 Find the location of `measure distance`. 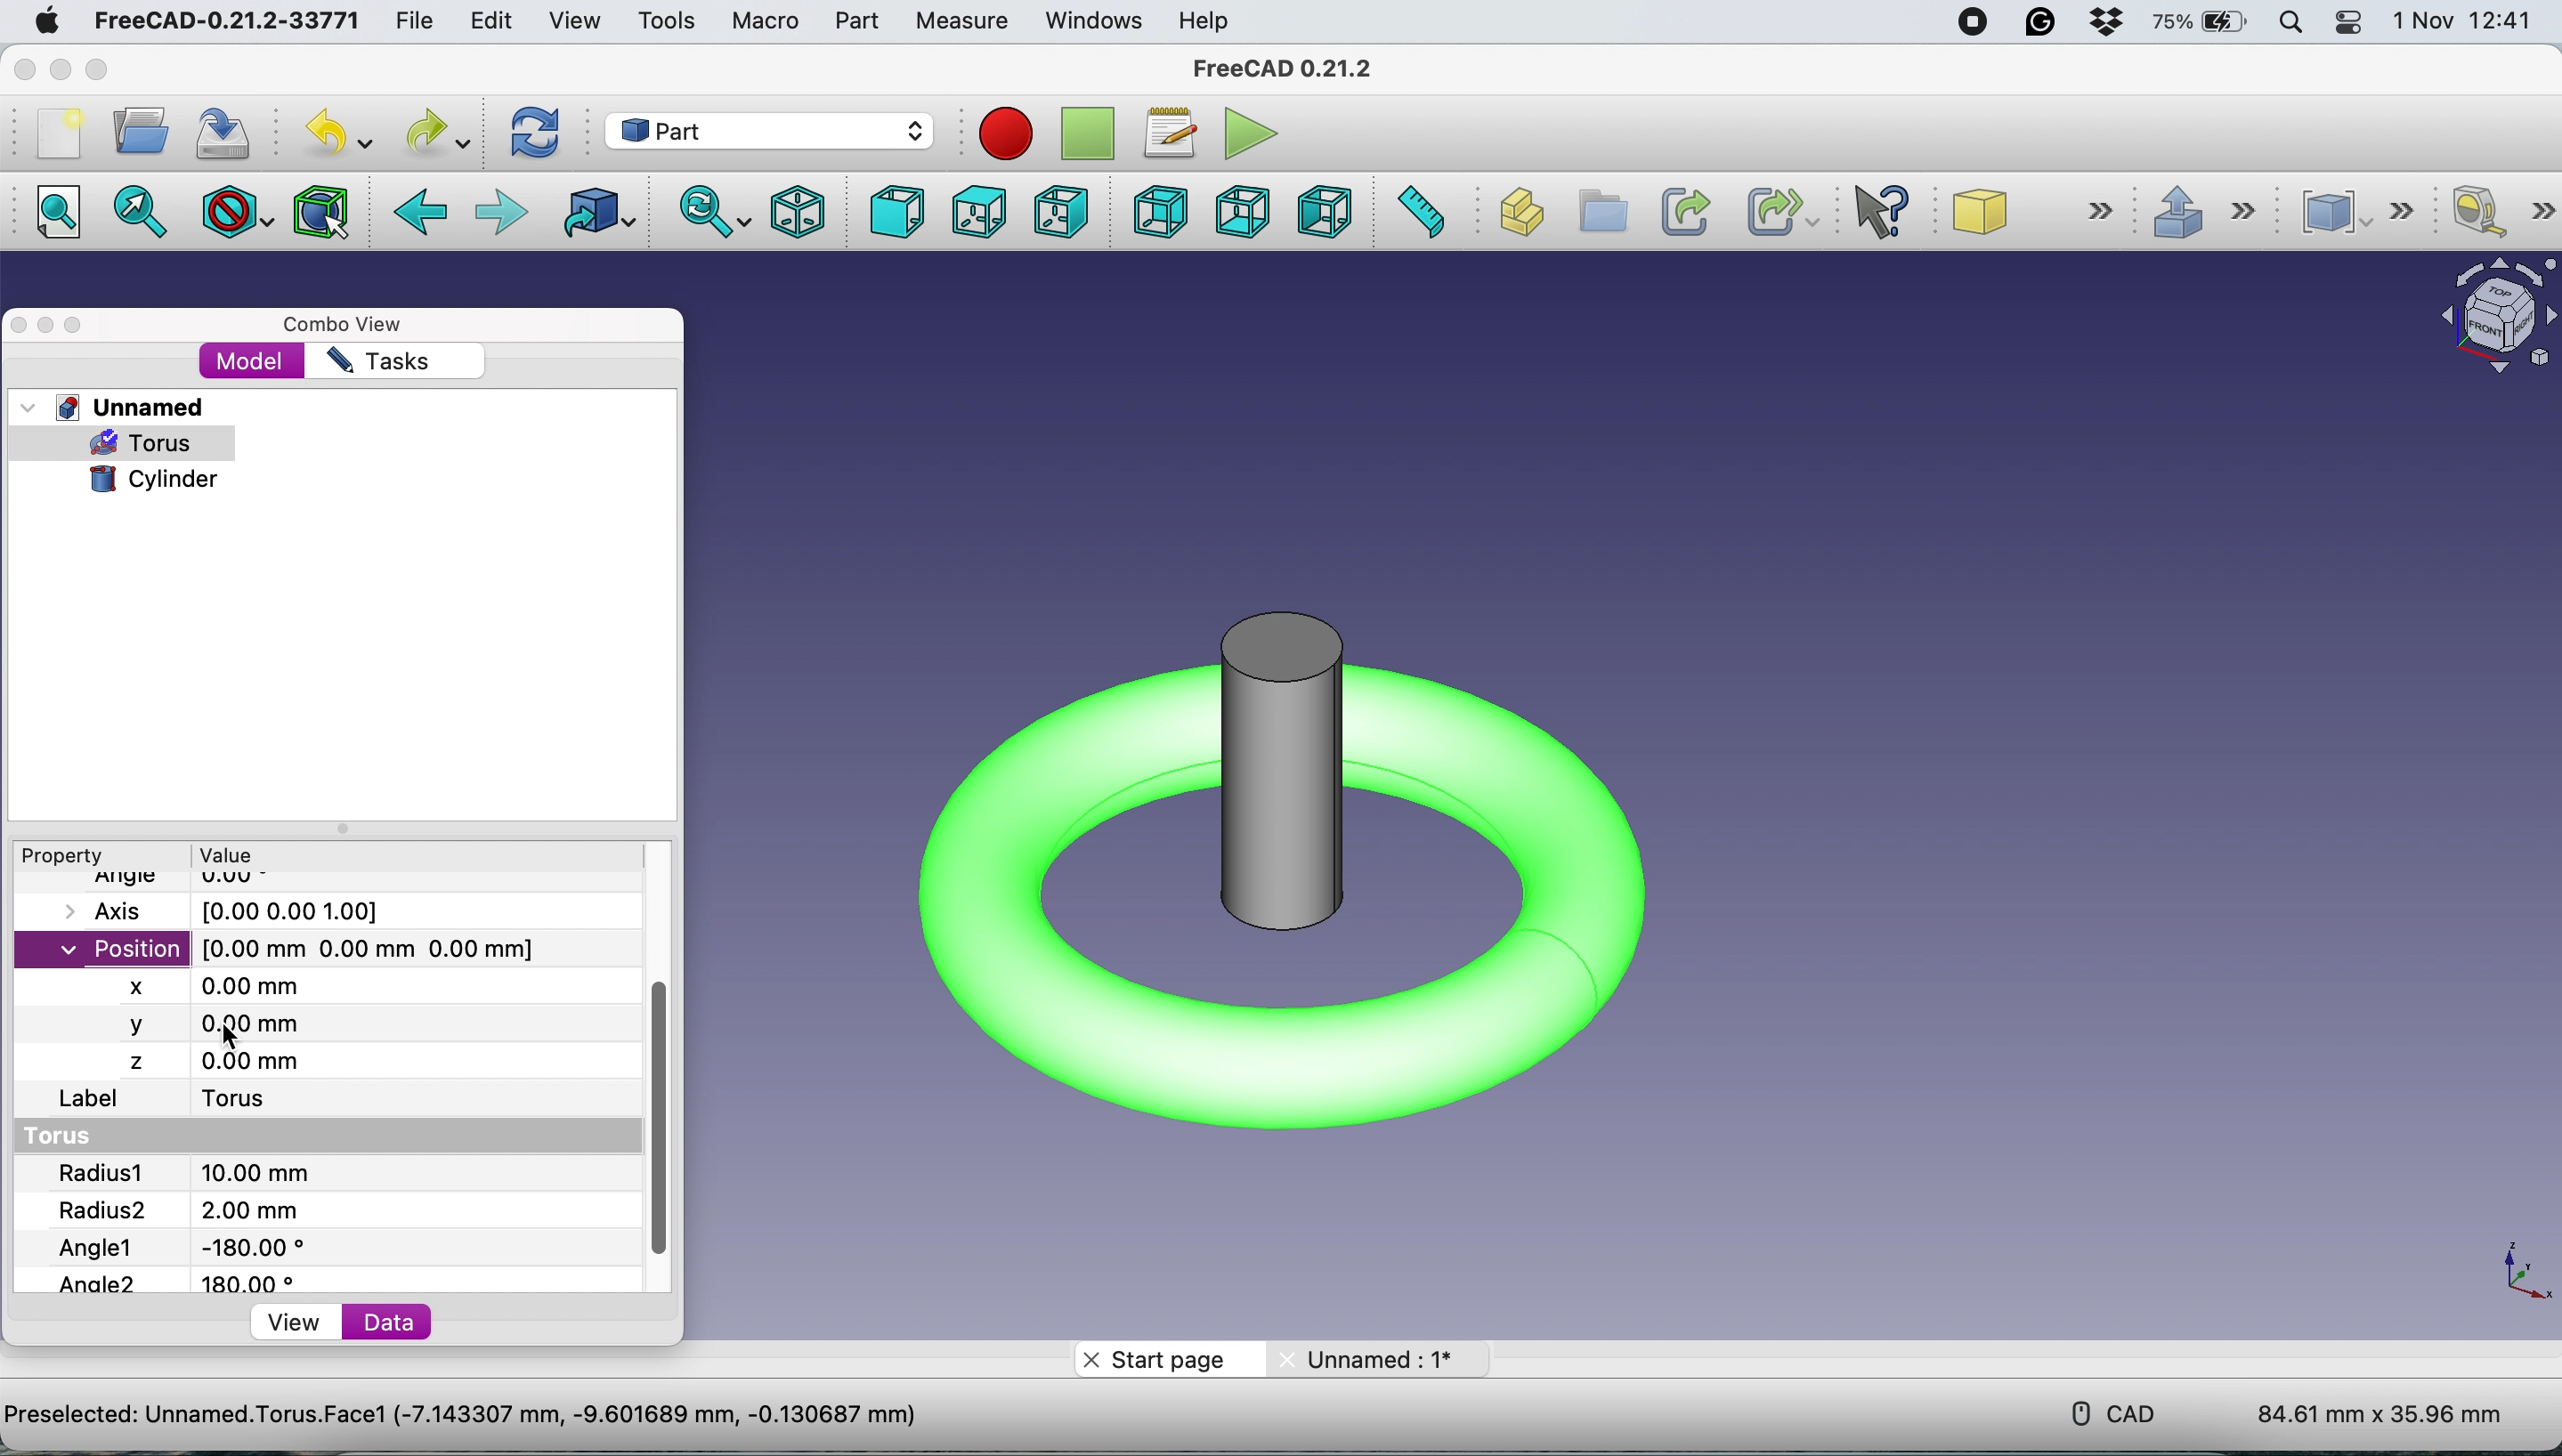

measure distance is located at coordinates (1424, 212).